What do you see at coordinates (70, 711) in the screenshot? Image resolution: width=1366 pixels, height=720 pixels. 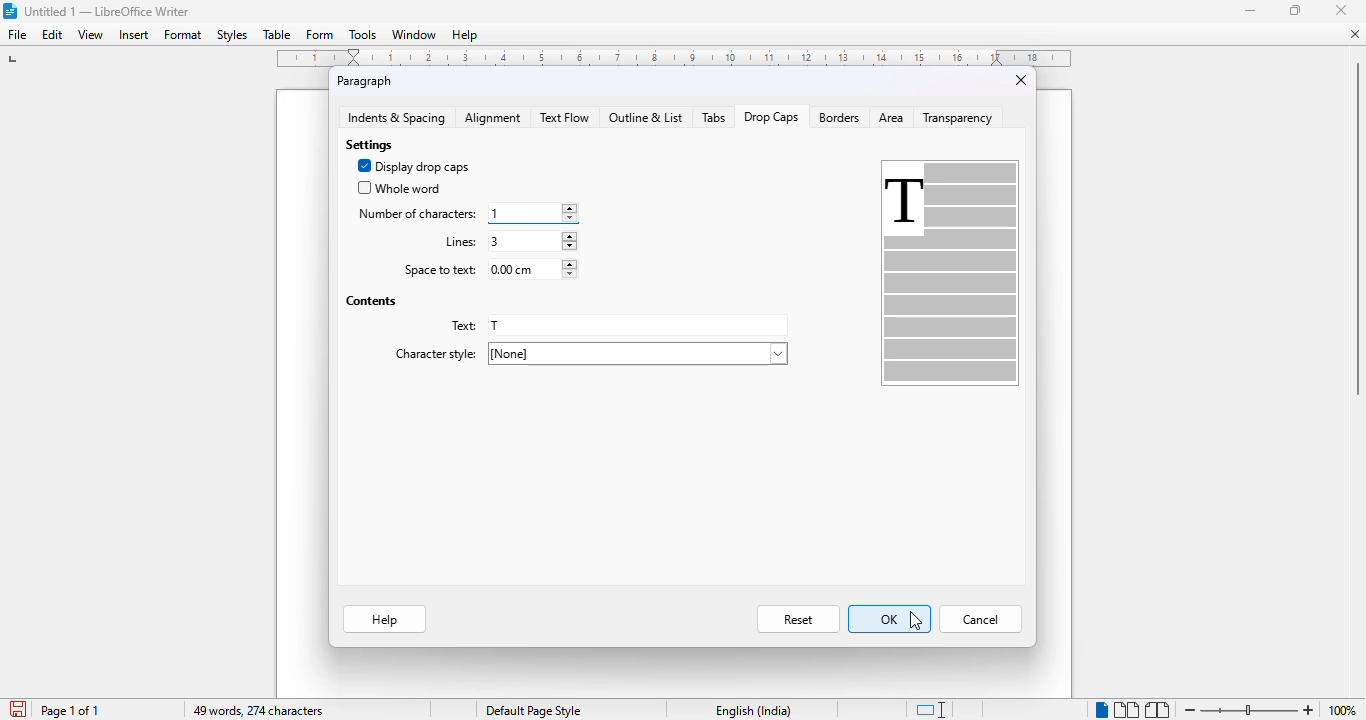 I see `page 1 of 1` at bounding box center [70, 711].